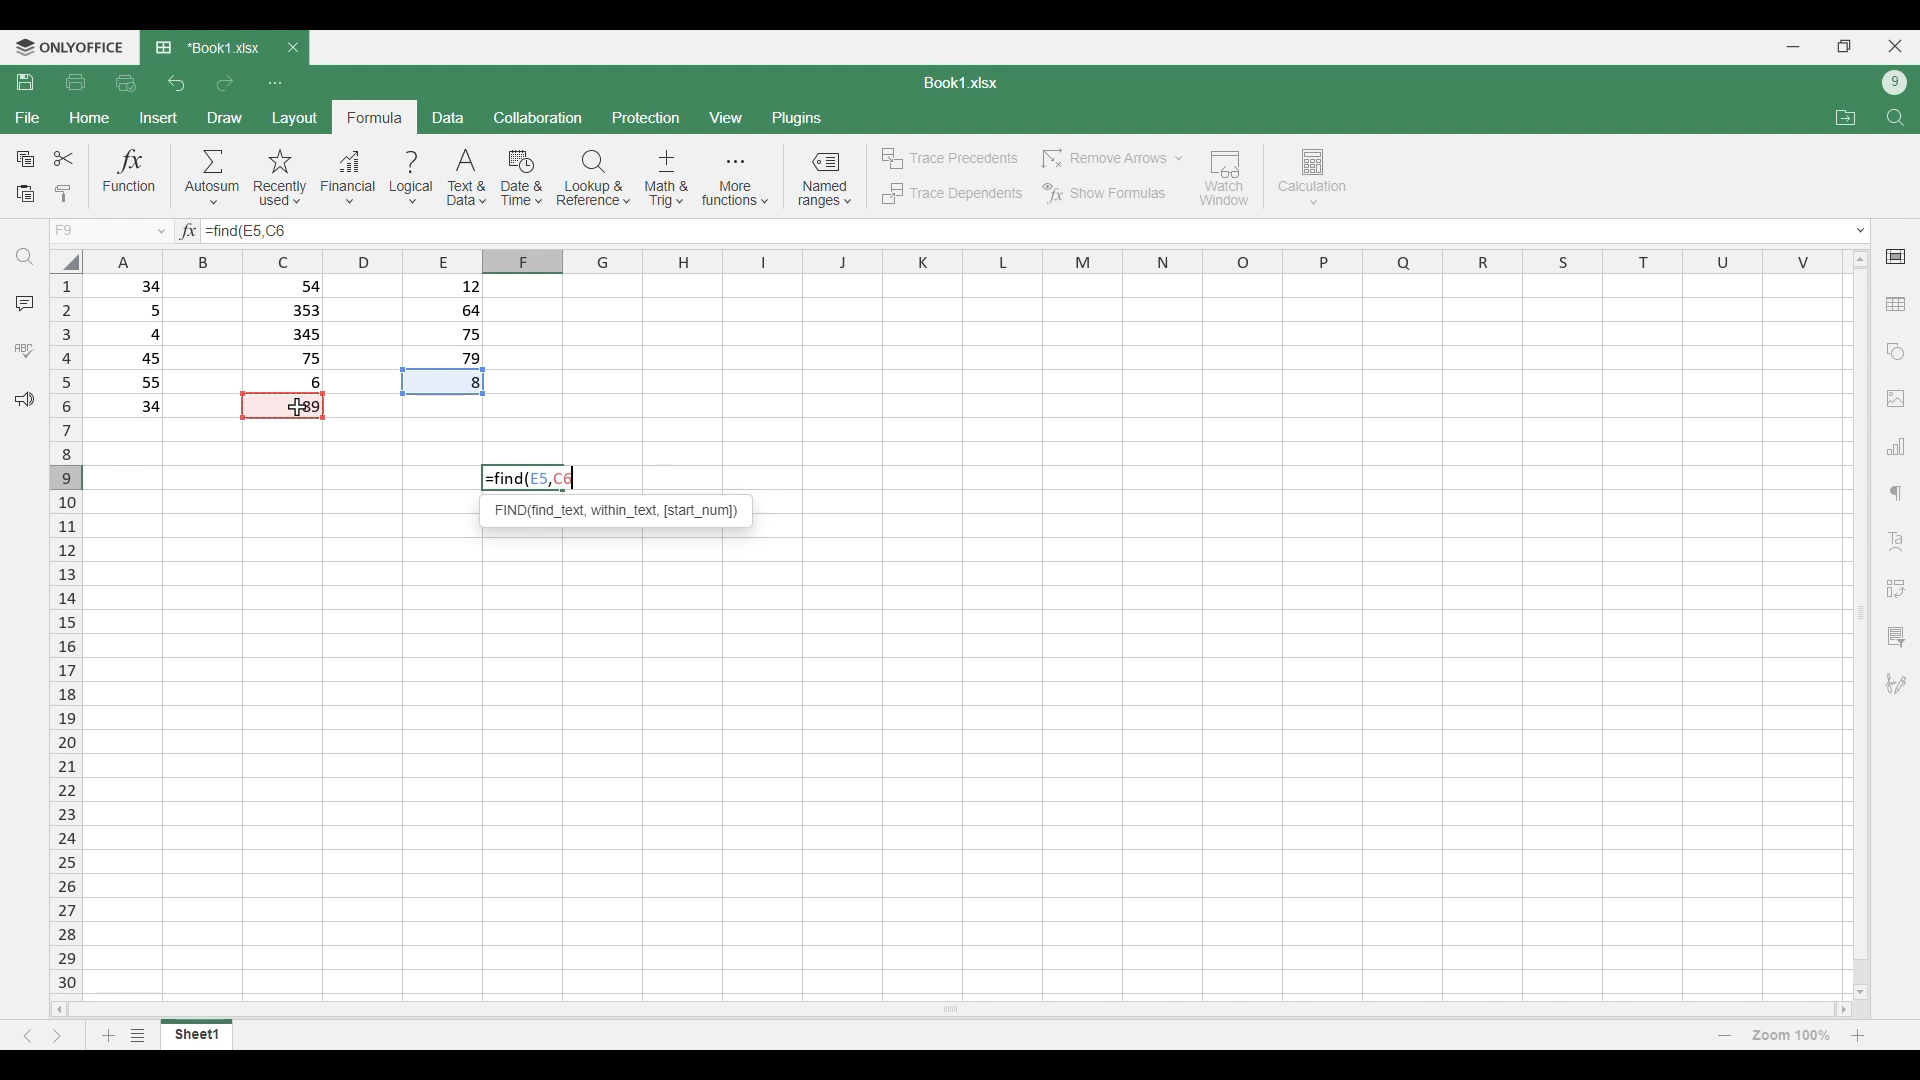 The image size is (1920, 1080). Describe the element at coordinates (467, 178) in the screenshot. I see `Text and data` at that location.